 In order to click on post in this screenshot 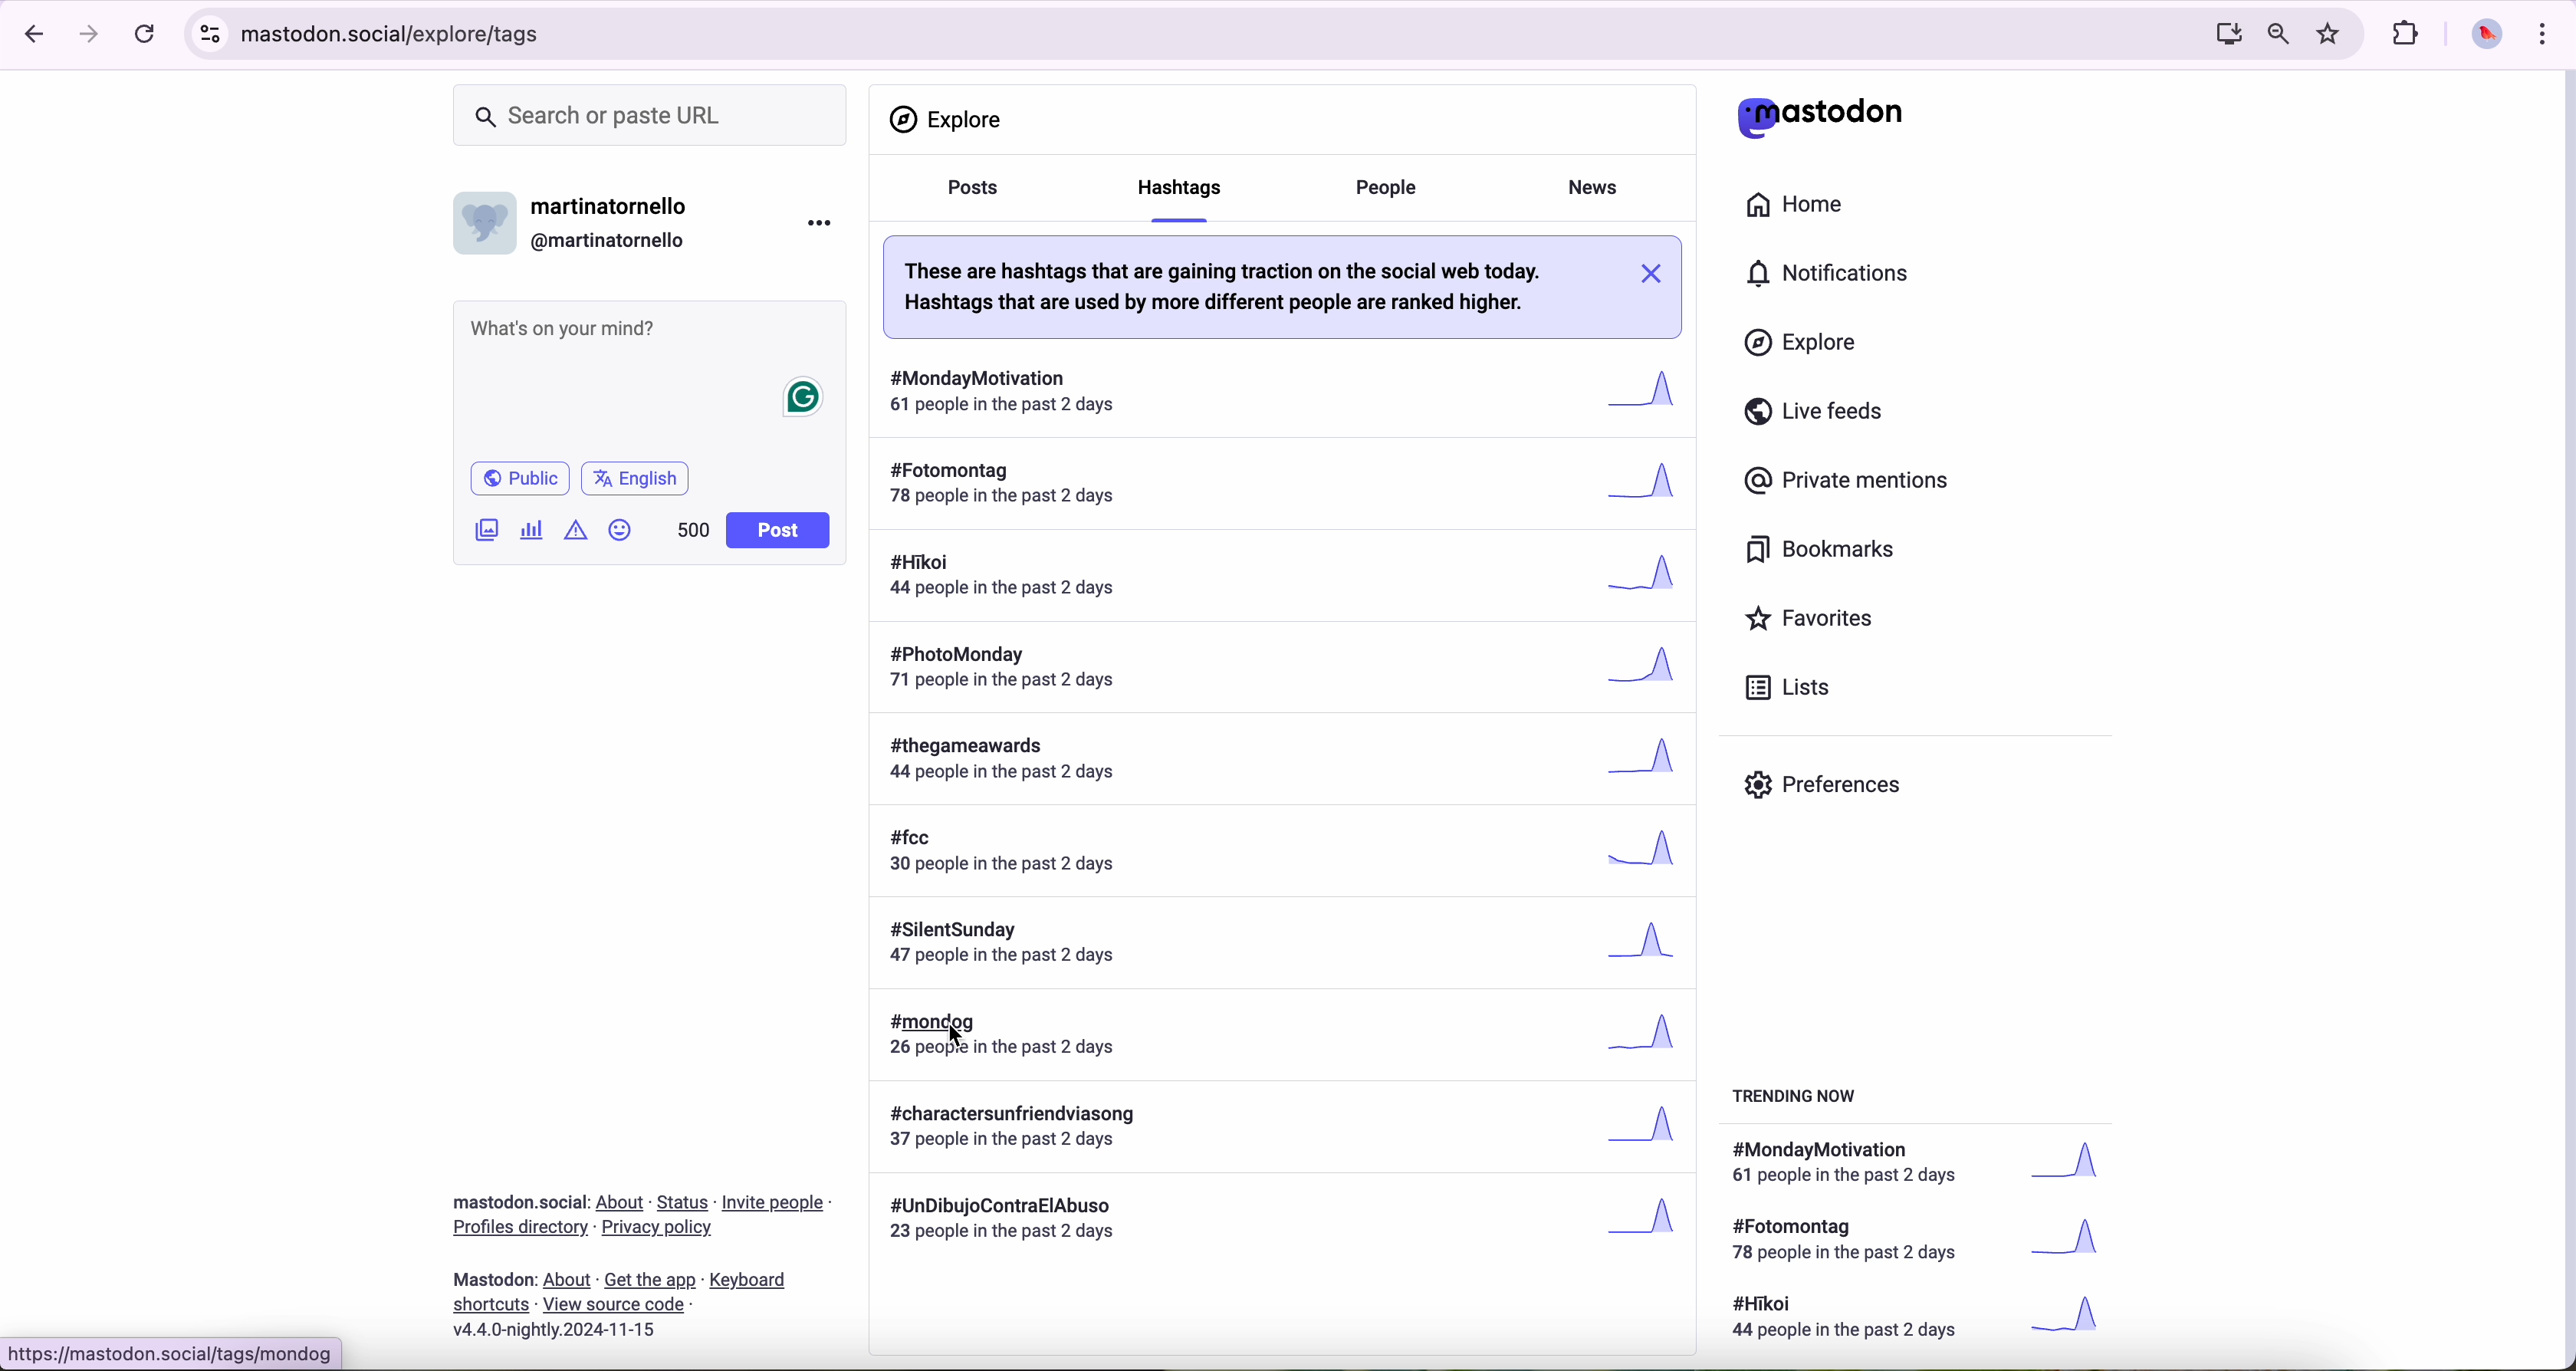, I will do `click(781, 531)`.